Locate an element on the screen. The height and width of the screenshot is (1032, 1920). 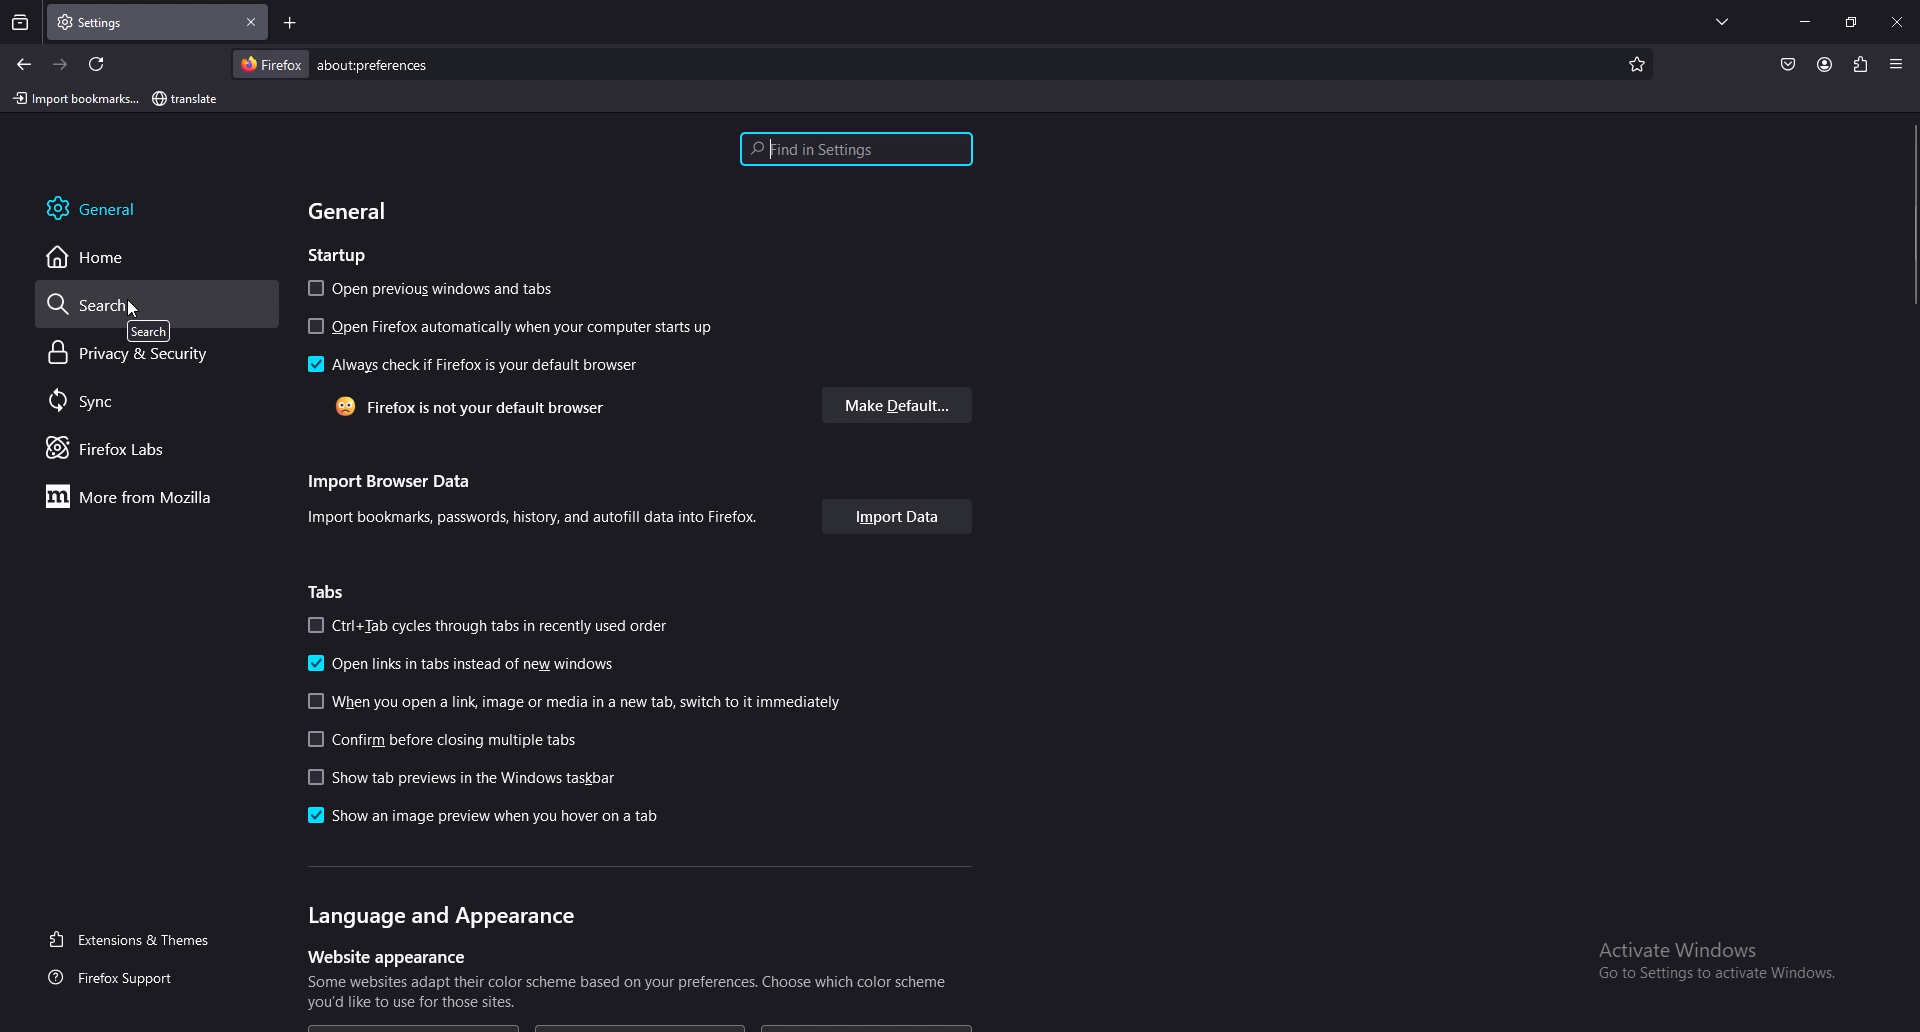
general is located at coordinates (159, 209).